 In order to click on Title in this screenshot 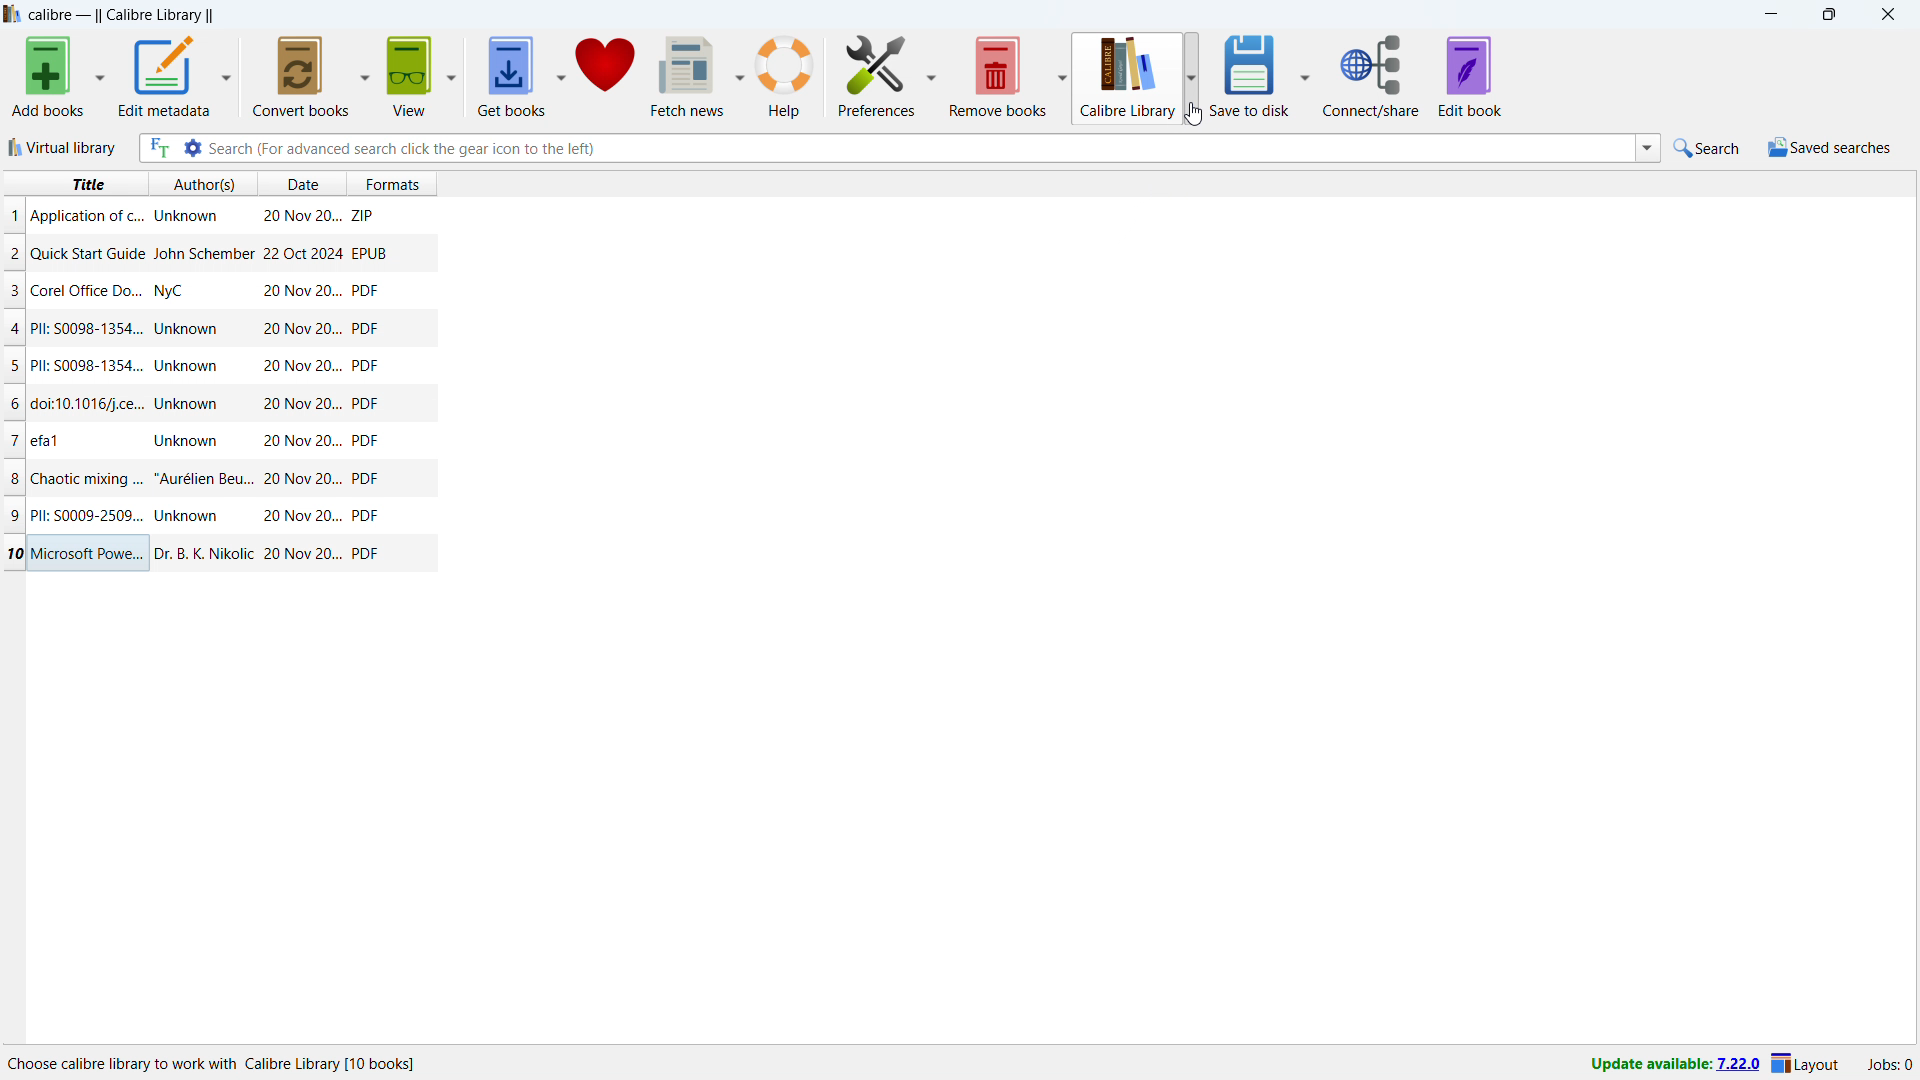, I will do `click(89, 365)`.